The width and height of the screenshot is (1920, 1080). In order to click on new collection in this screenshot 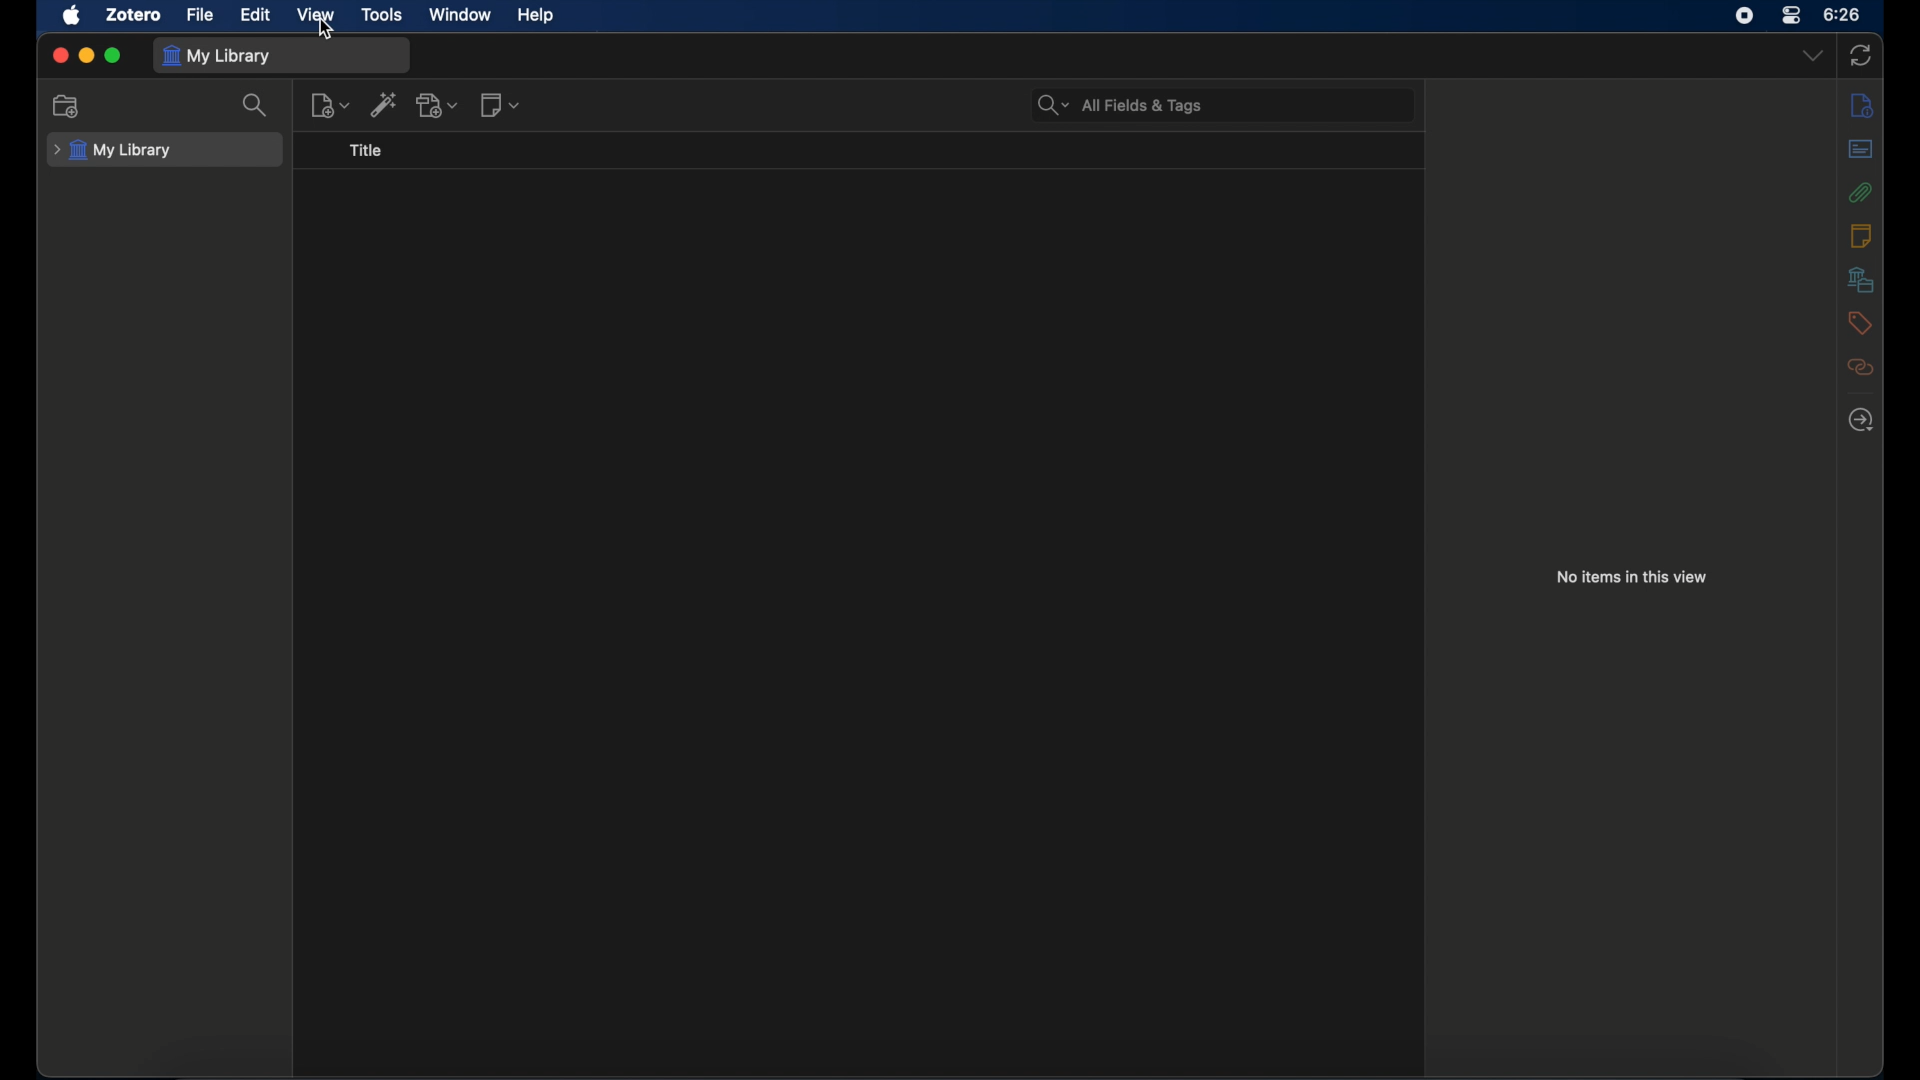, I will do `click(65, 107)`.